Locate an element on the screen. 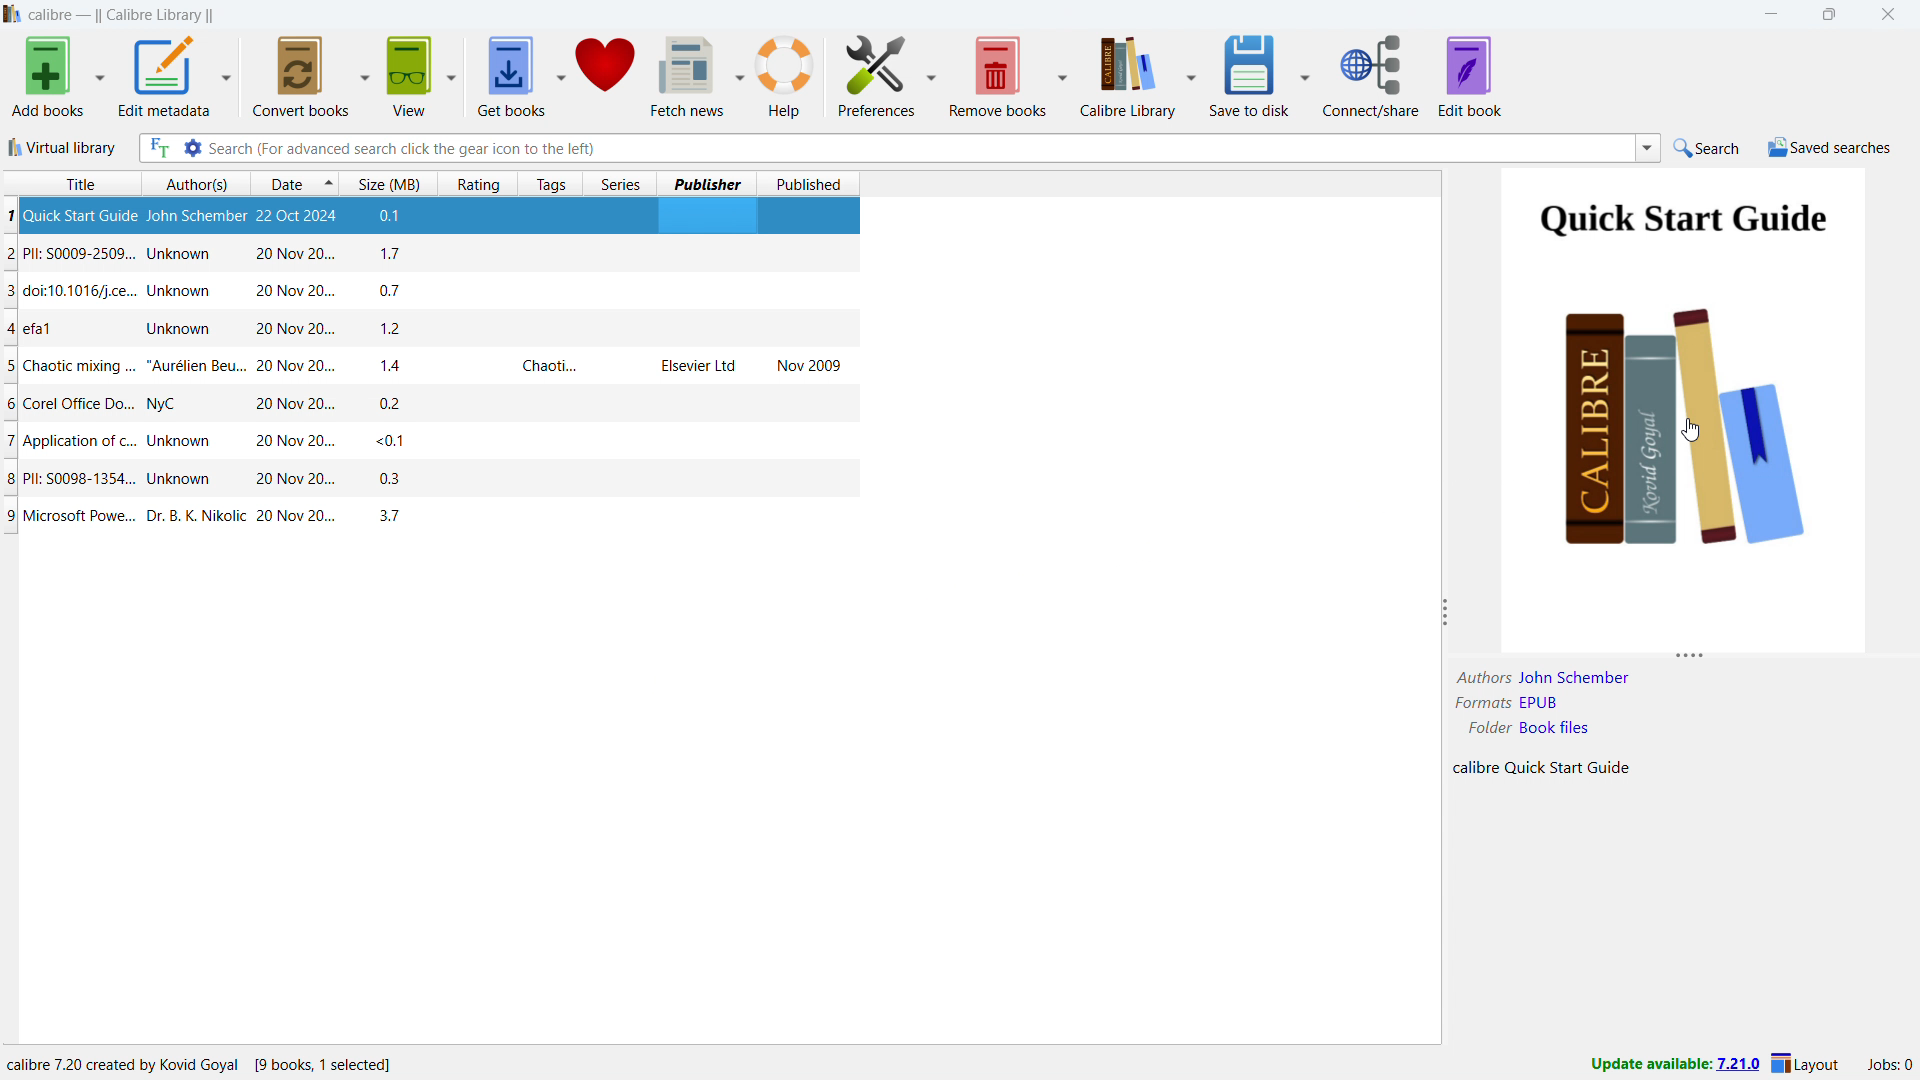 The width and height of the screenshot is (1920, 1080). resize is located at coordinates (1690, 660).